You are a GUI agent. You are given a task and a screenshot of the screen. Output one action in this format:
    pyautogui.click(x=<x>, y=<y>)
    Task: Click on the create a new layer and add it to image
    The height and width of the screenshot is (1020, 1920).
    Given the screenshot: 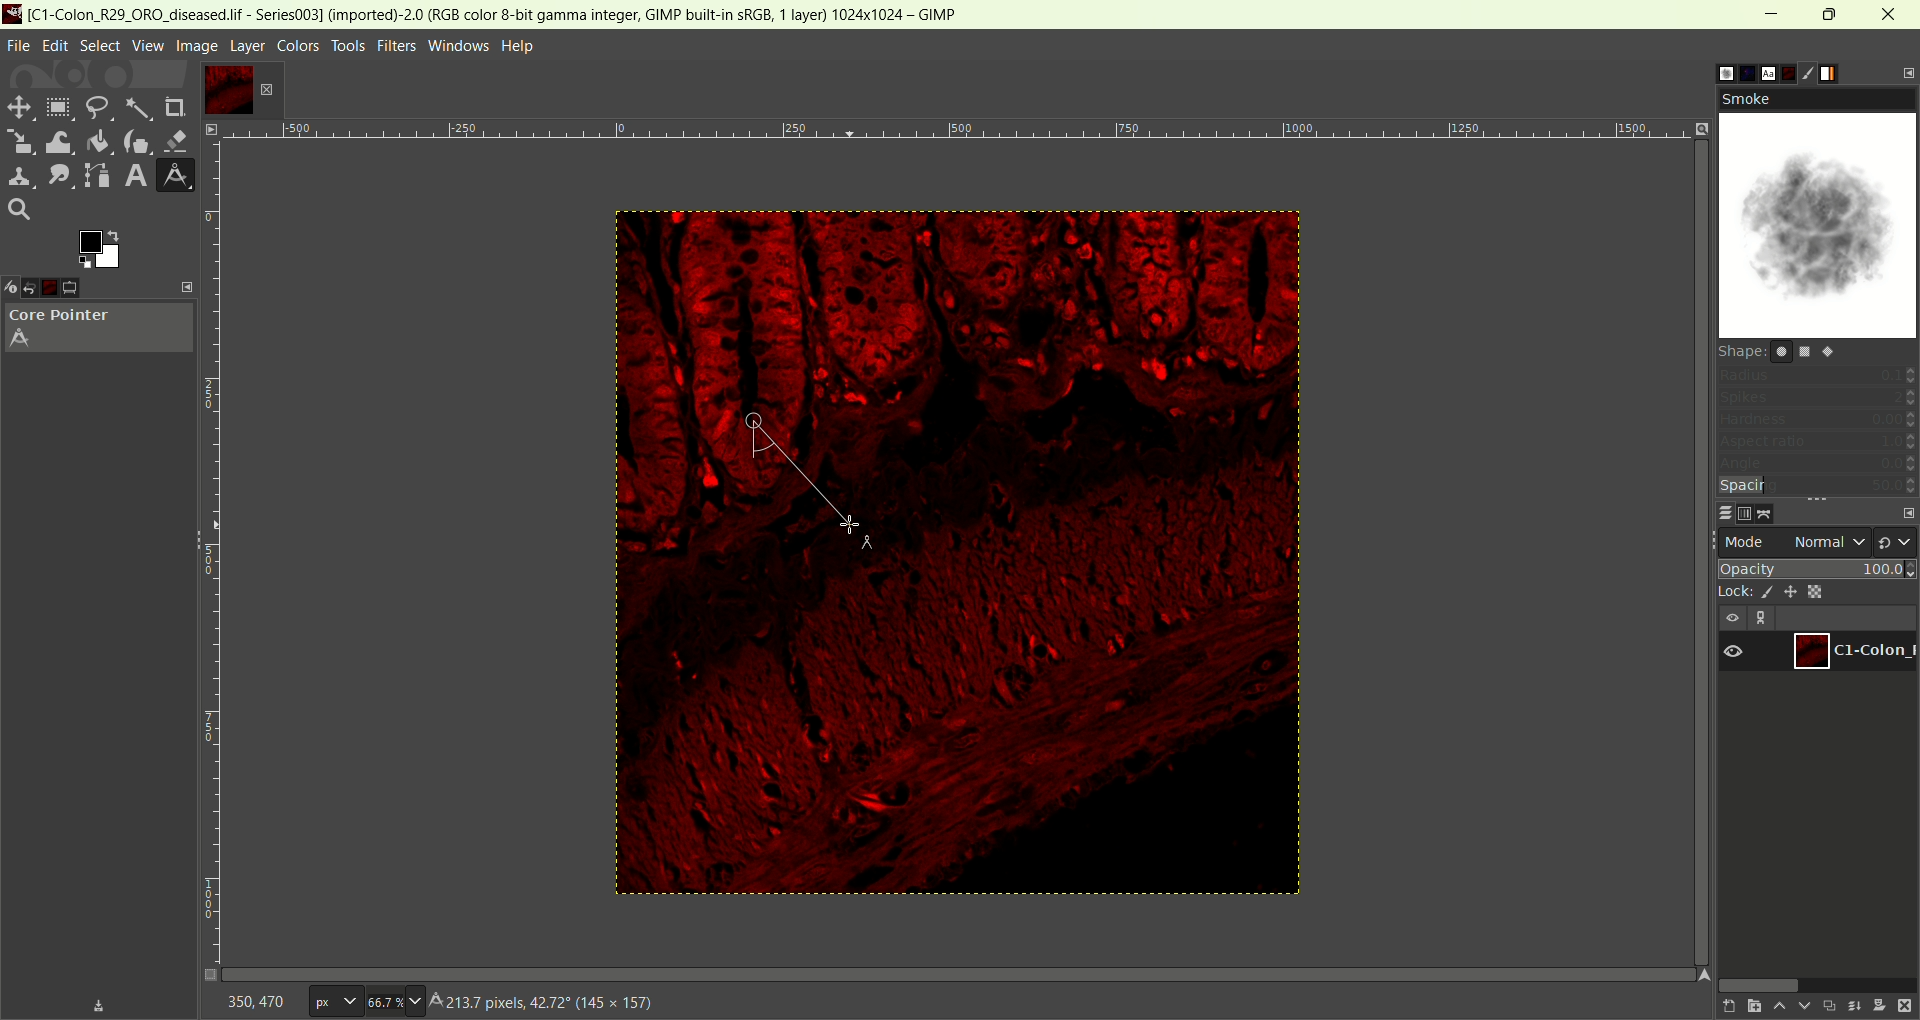 What is the action you would take?
    pyautogui.click(x=1749, y=1007)
    